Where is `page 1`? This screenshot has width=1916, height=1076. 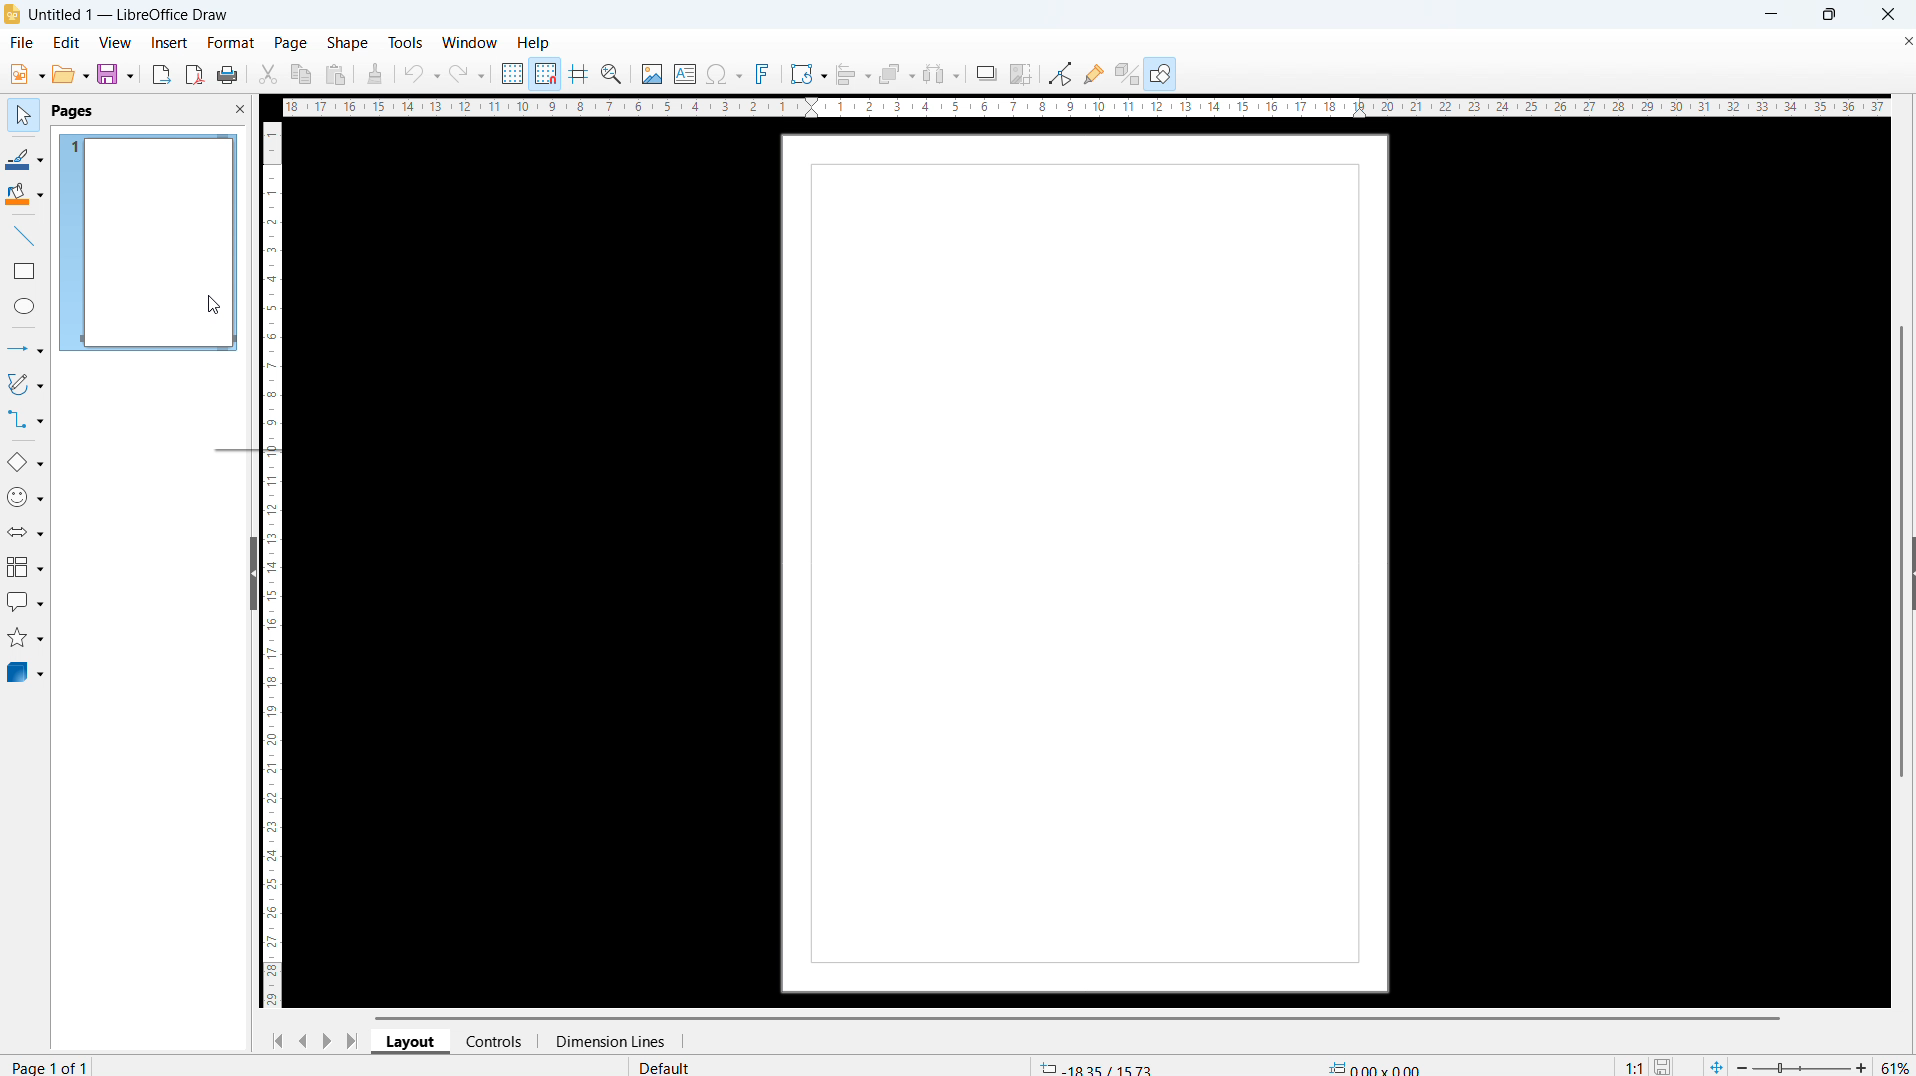 page 1 is located at coordinates (148, 243).